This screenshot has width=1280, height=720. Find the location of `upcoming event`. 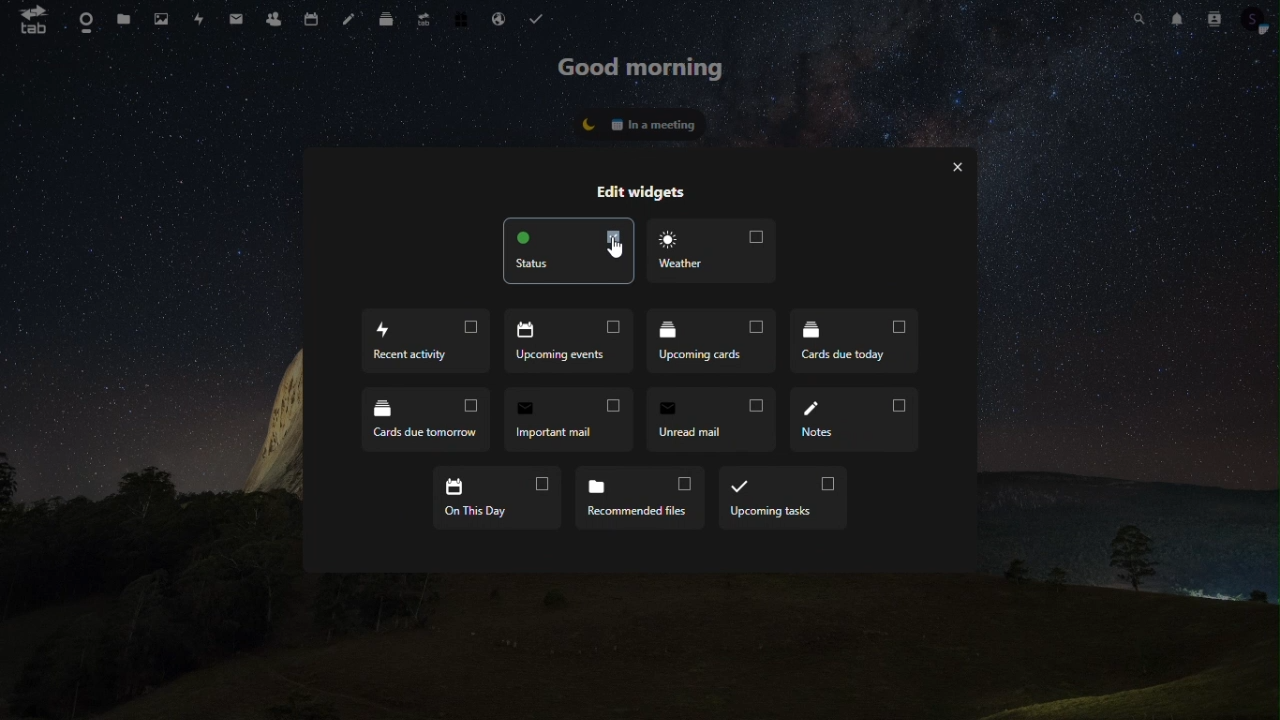

upcoming event is located at coordinates (572, 343).